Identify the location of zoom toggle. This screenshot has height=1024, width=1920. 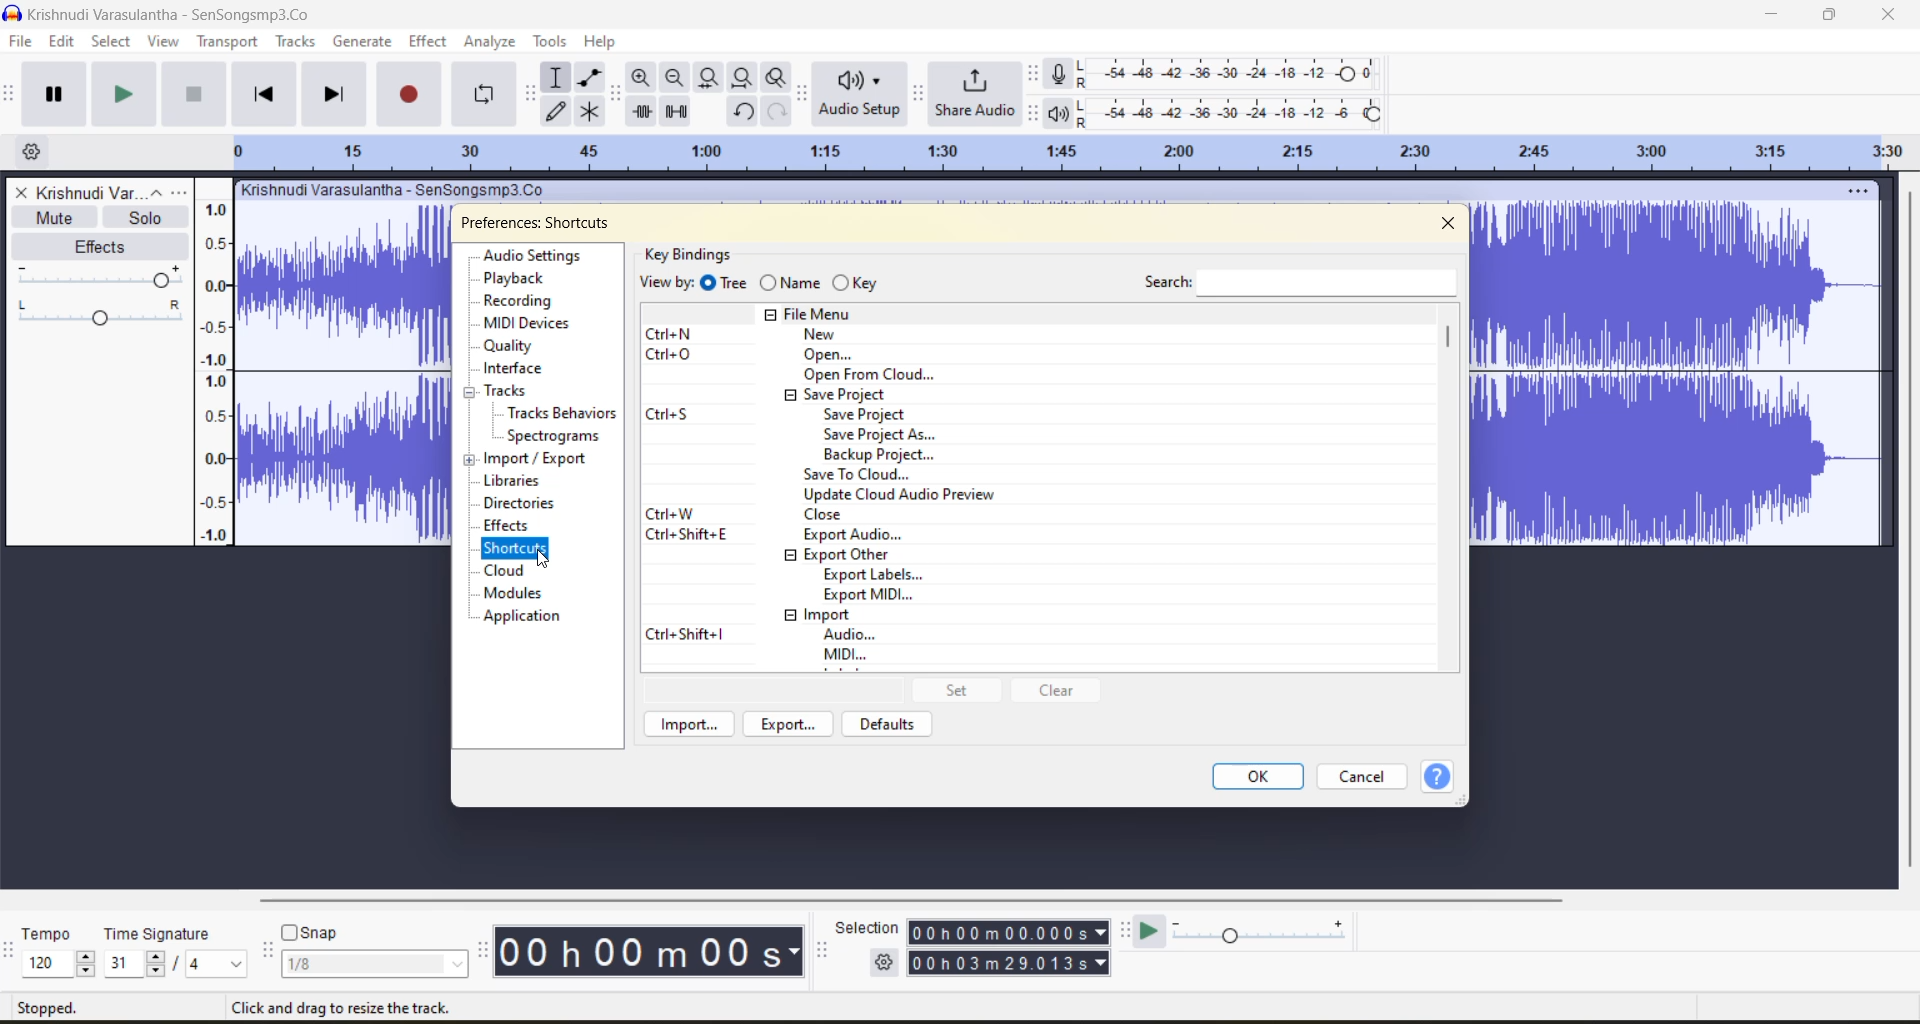
(778, 77).